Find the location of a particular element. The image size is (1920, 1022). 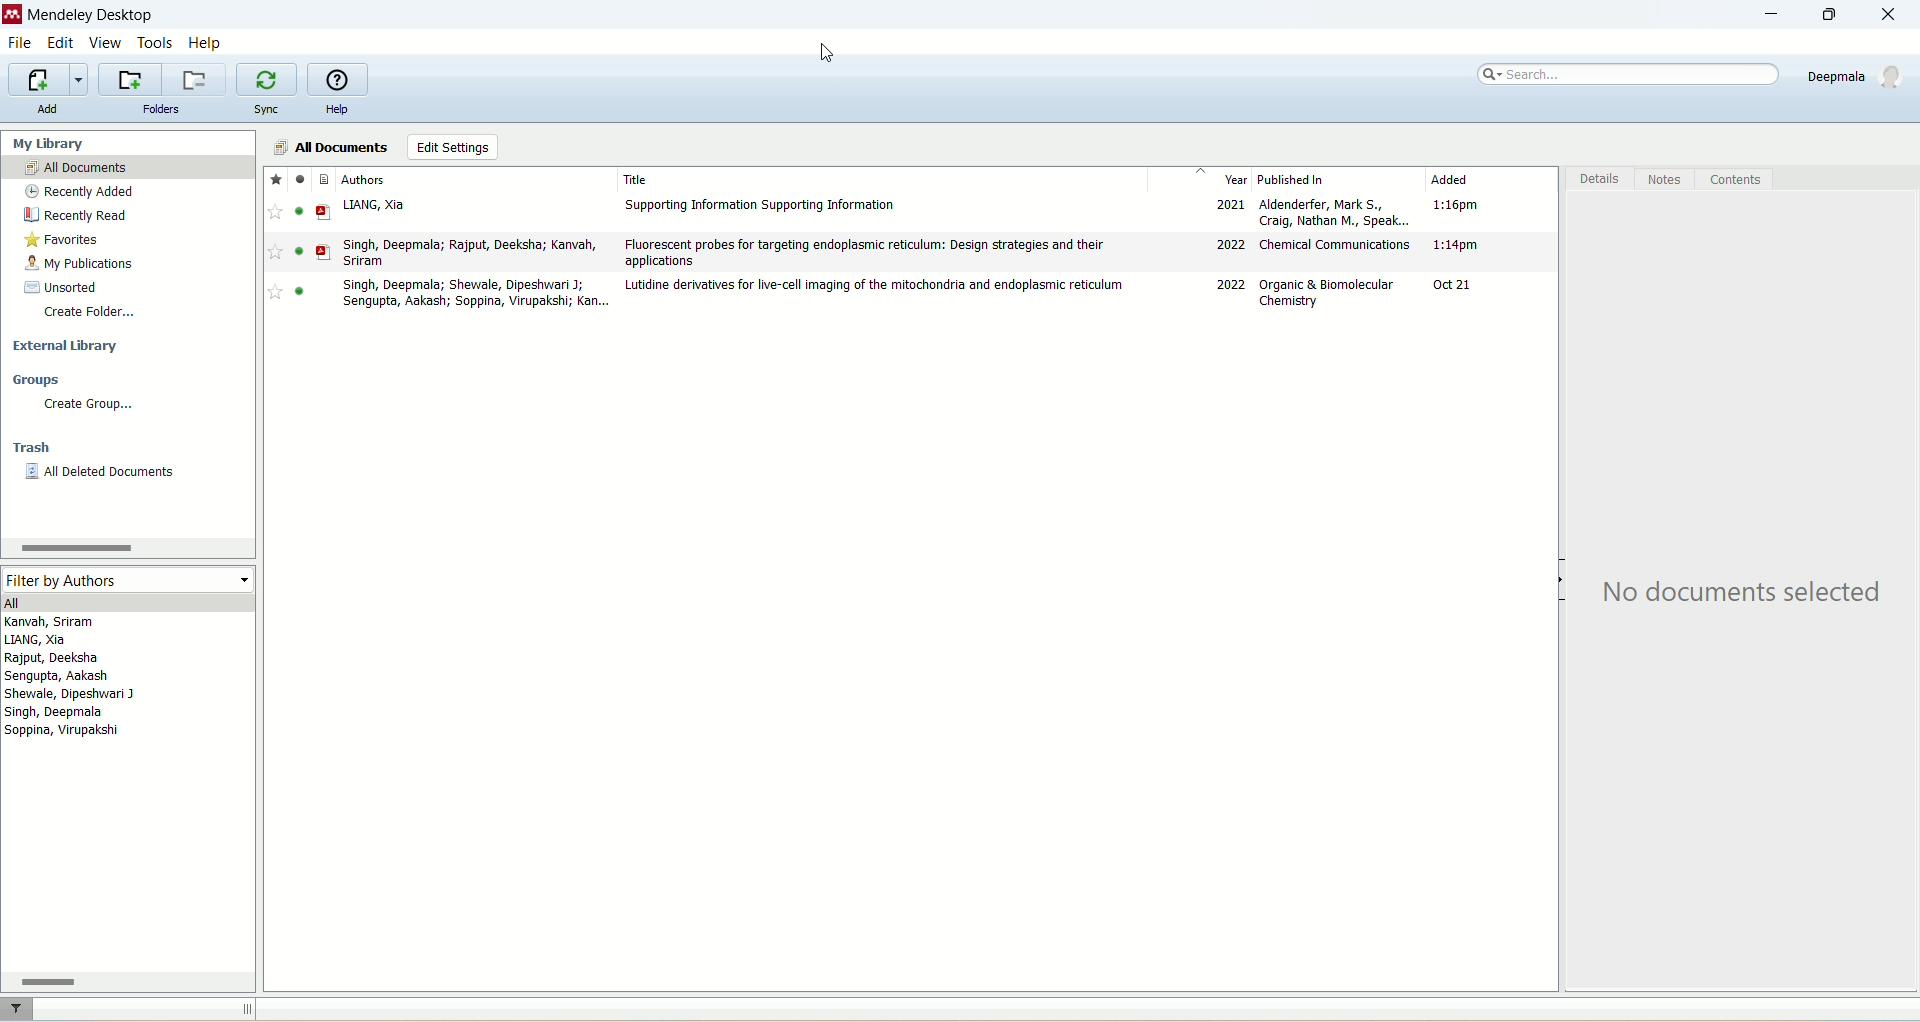

my library is located at coordinates (53, 143).